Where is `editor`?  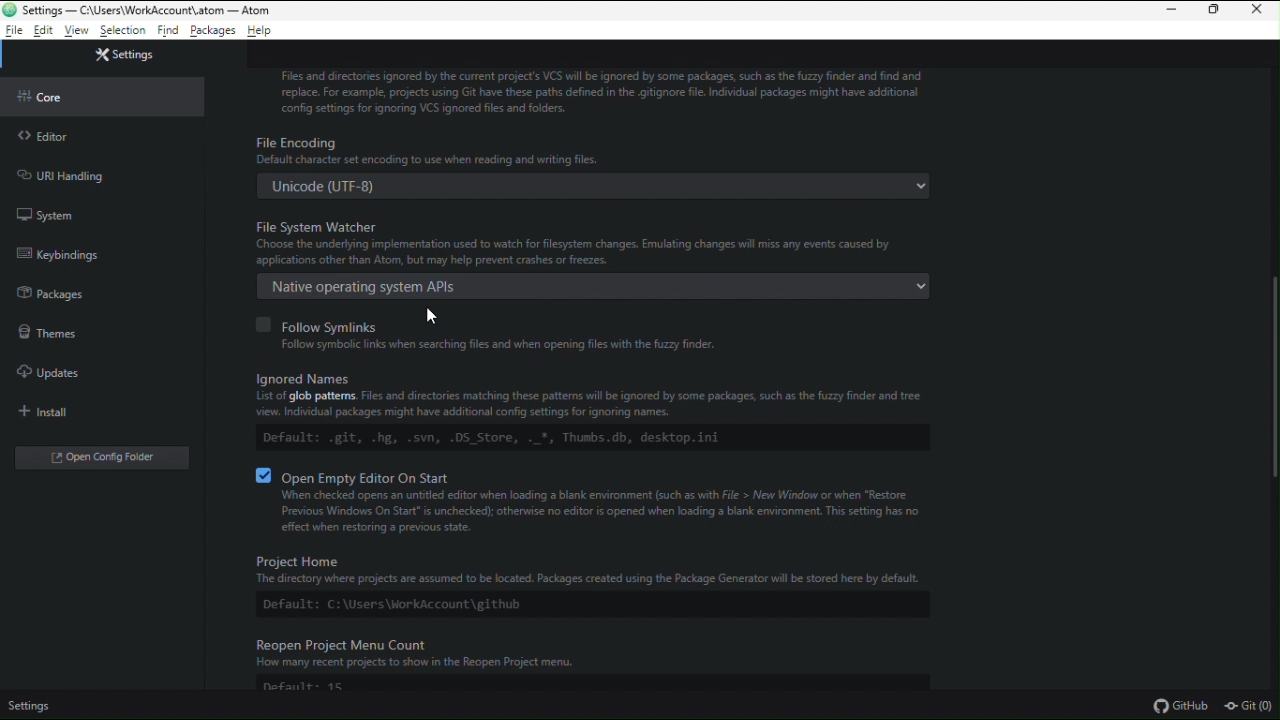
editor is located at coordinates (52, 137).